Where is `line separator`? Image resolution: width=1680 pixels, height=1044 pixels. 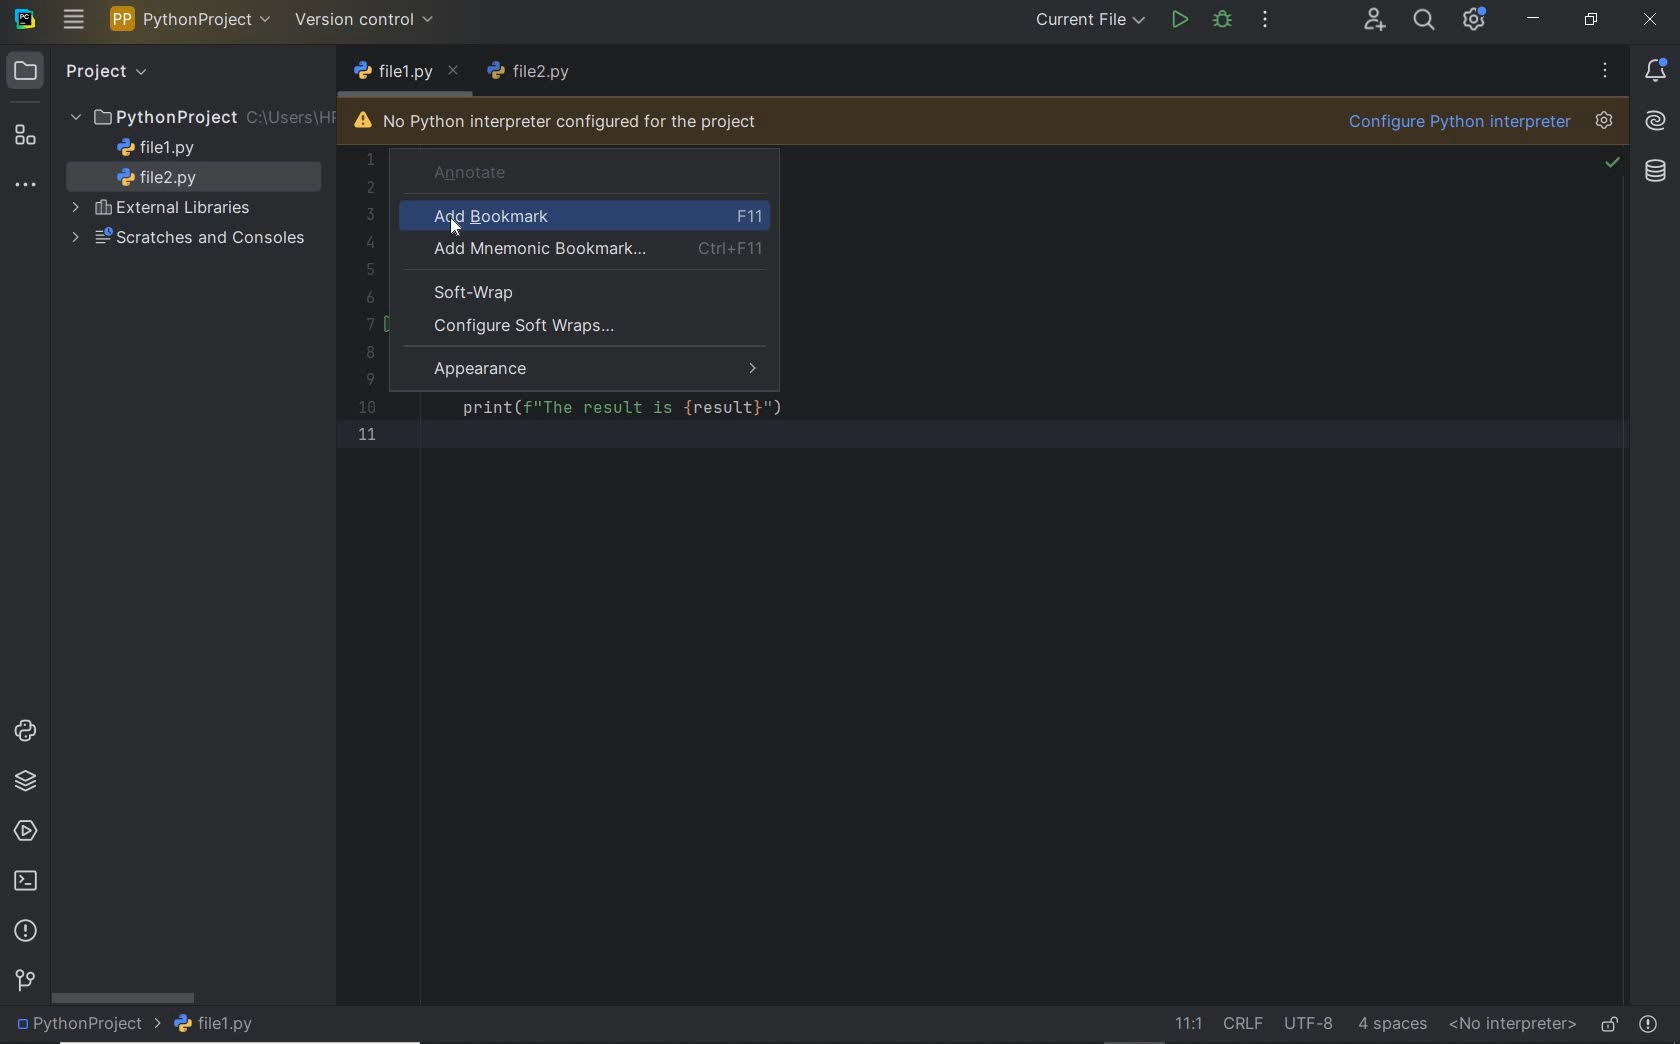
line separator is located at coordinates (1244, 1024).